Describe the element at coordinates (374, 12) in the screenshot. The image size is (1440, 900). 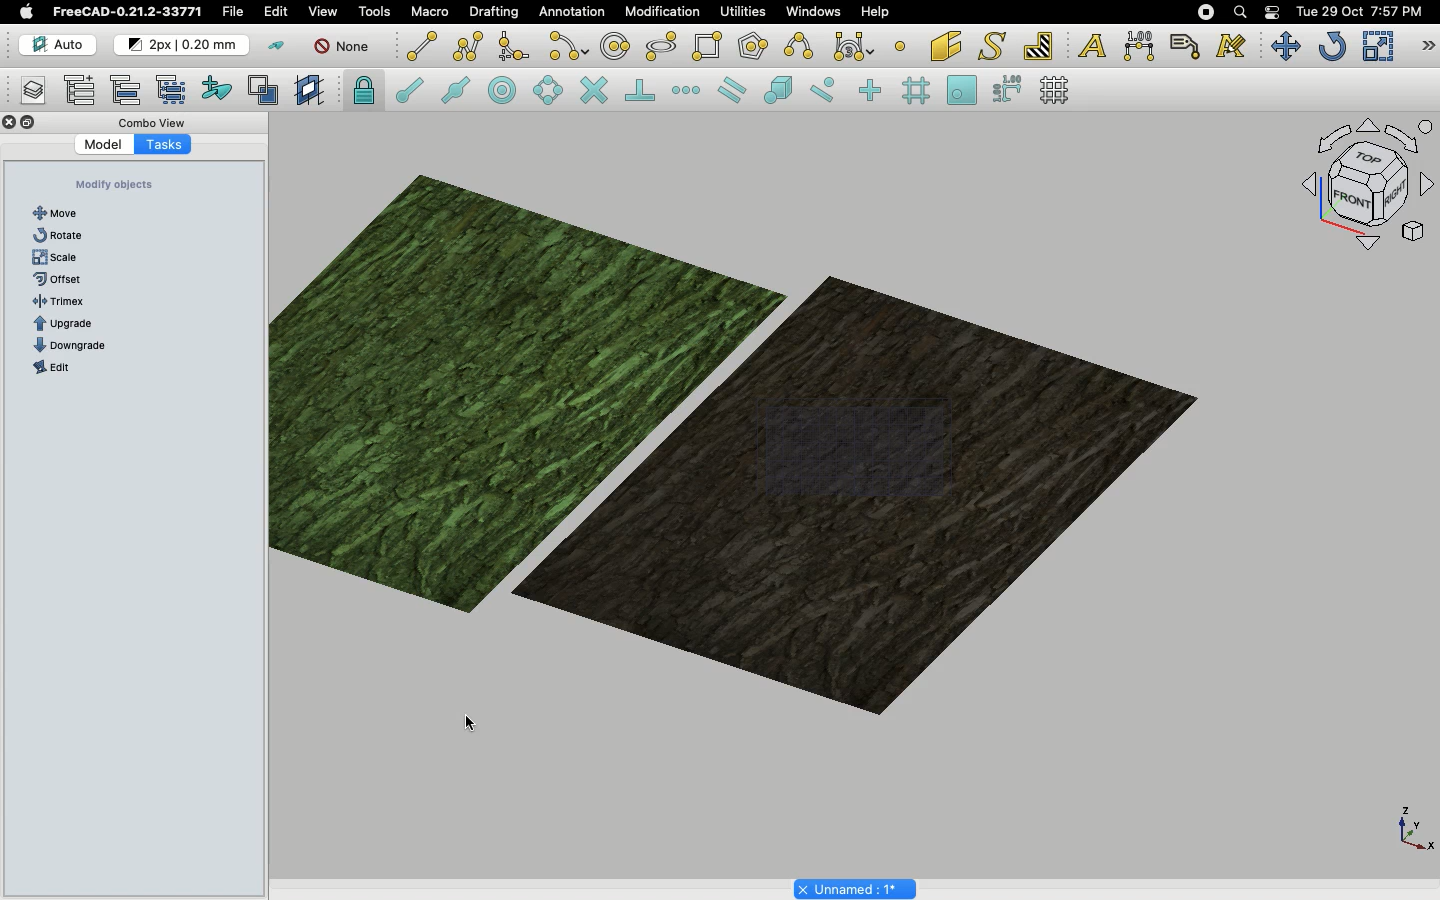
I see `Tools` at that location.